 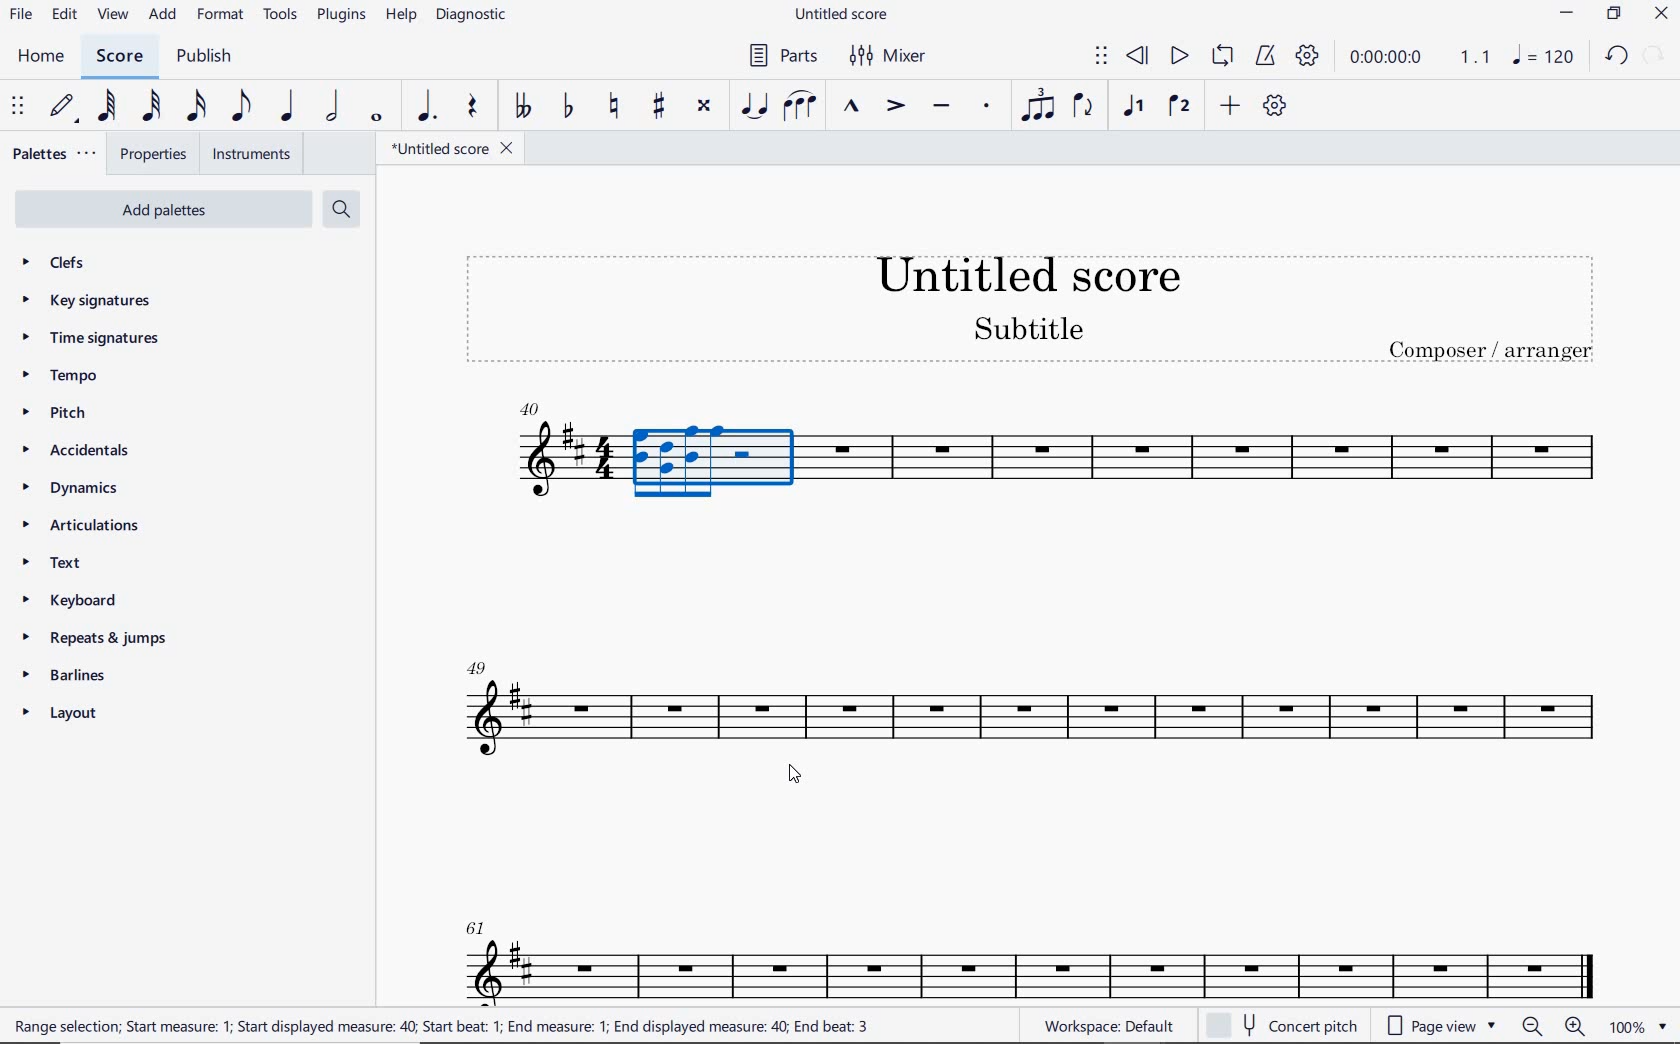 I want to click on BARLINES, so click(x=71, y=679).